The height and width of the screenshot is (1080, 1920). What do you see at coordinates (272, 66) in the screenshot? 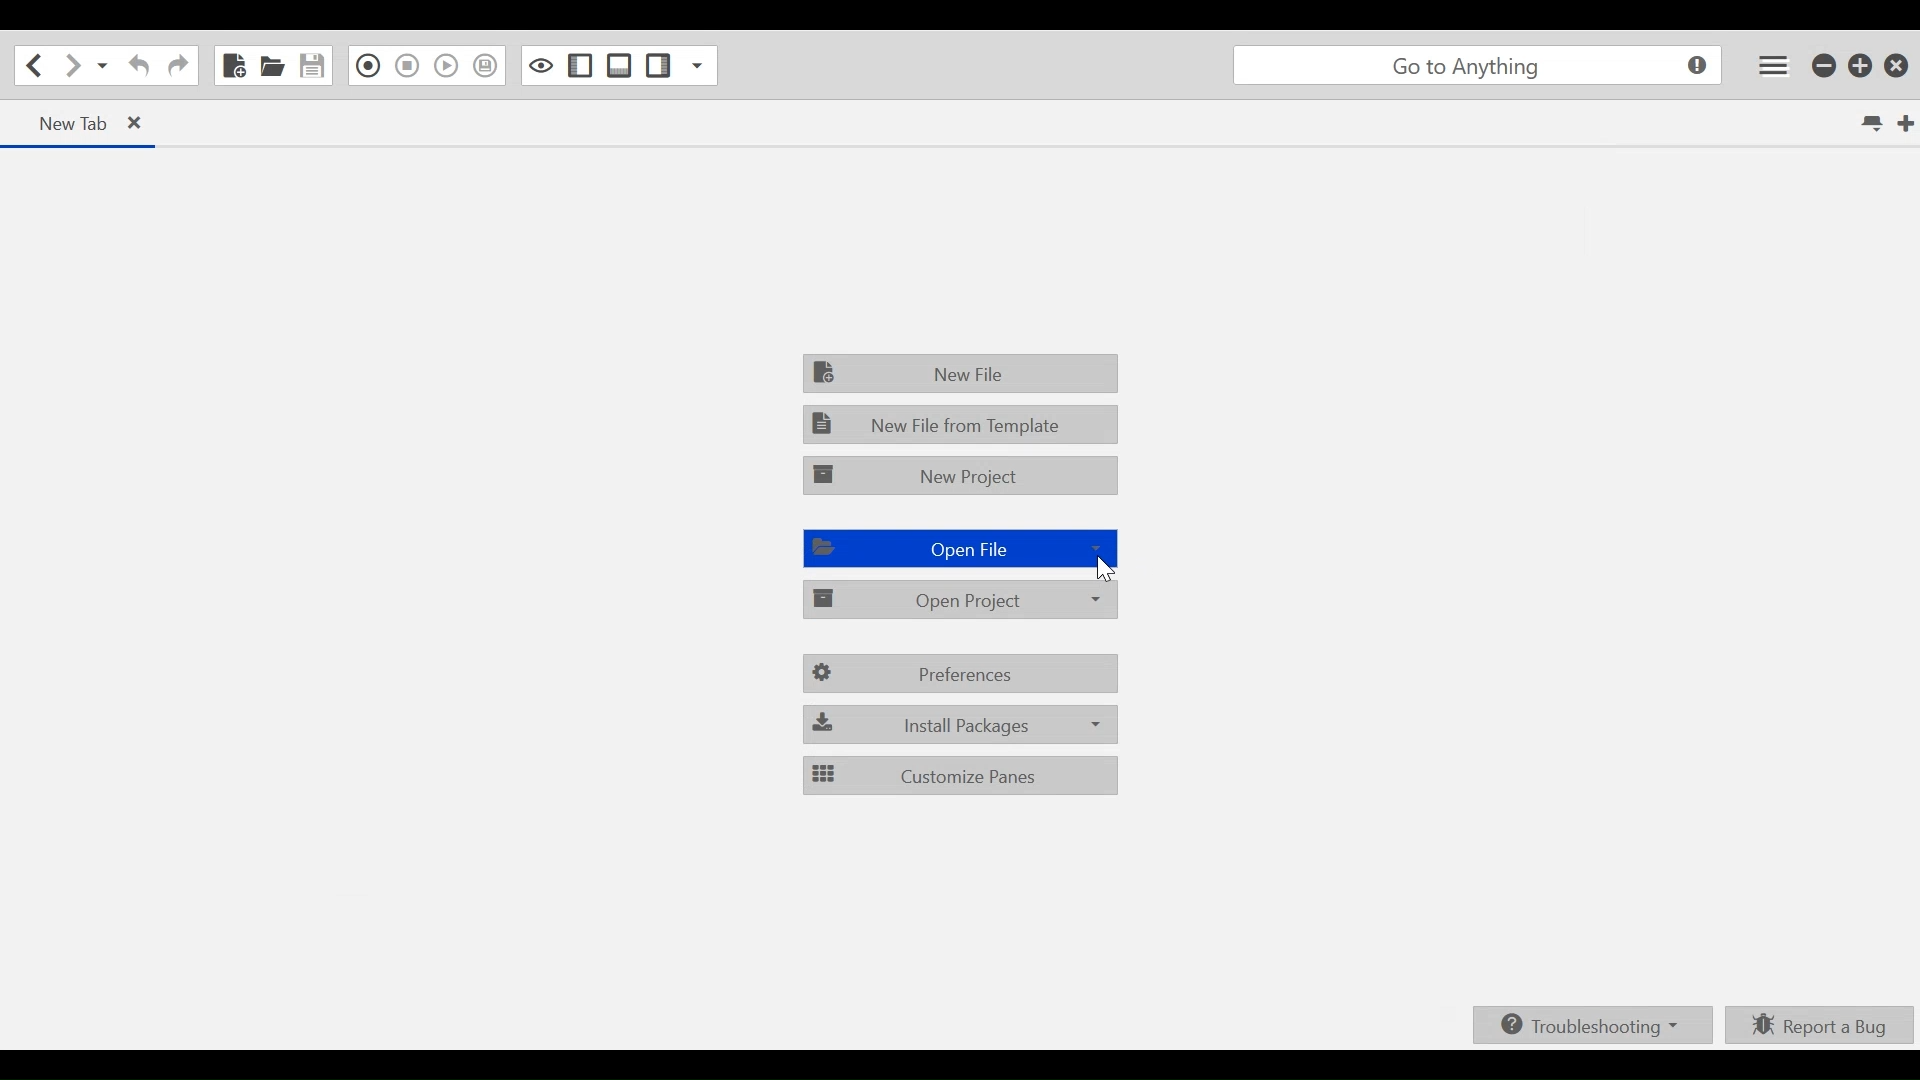
I see `Open File` at bounding box center [272, 66].